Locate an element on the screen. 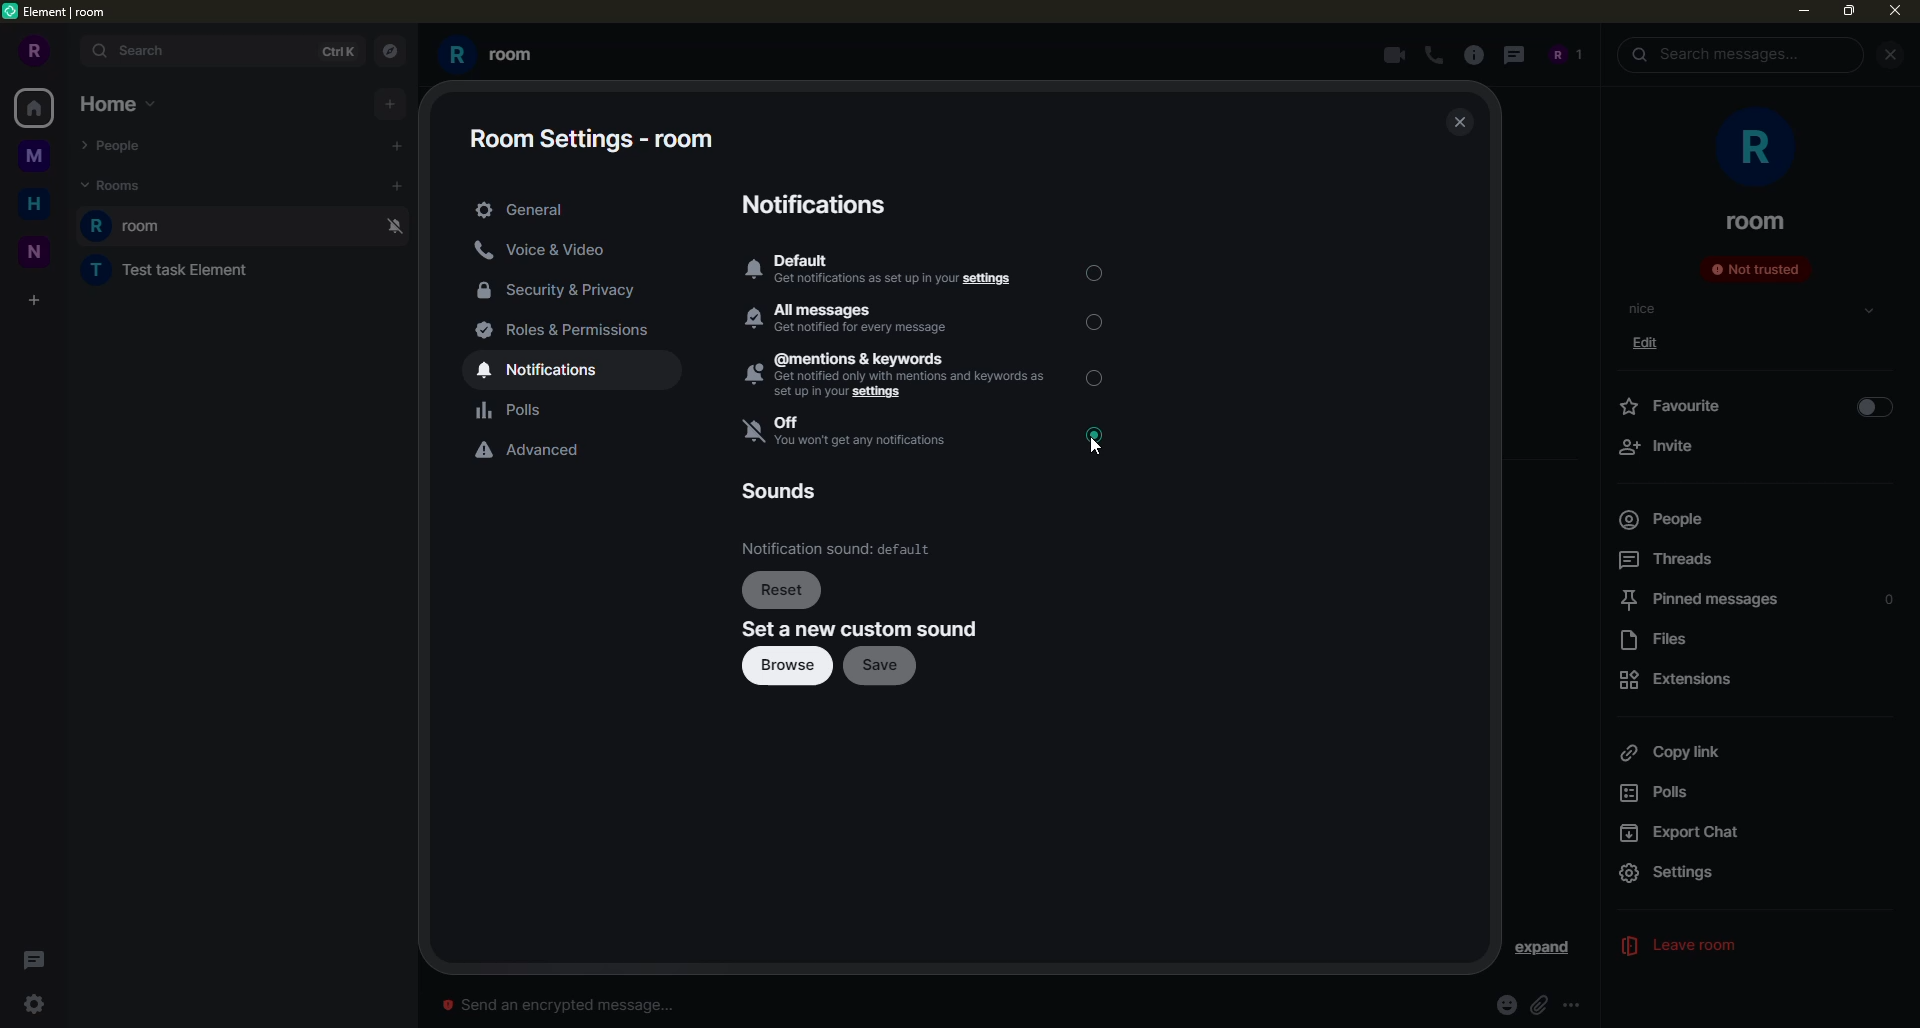 This screenshot has width=1920, height=1028. home is located at coordinates (118, 105).